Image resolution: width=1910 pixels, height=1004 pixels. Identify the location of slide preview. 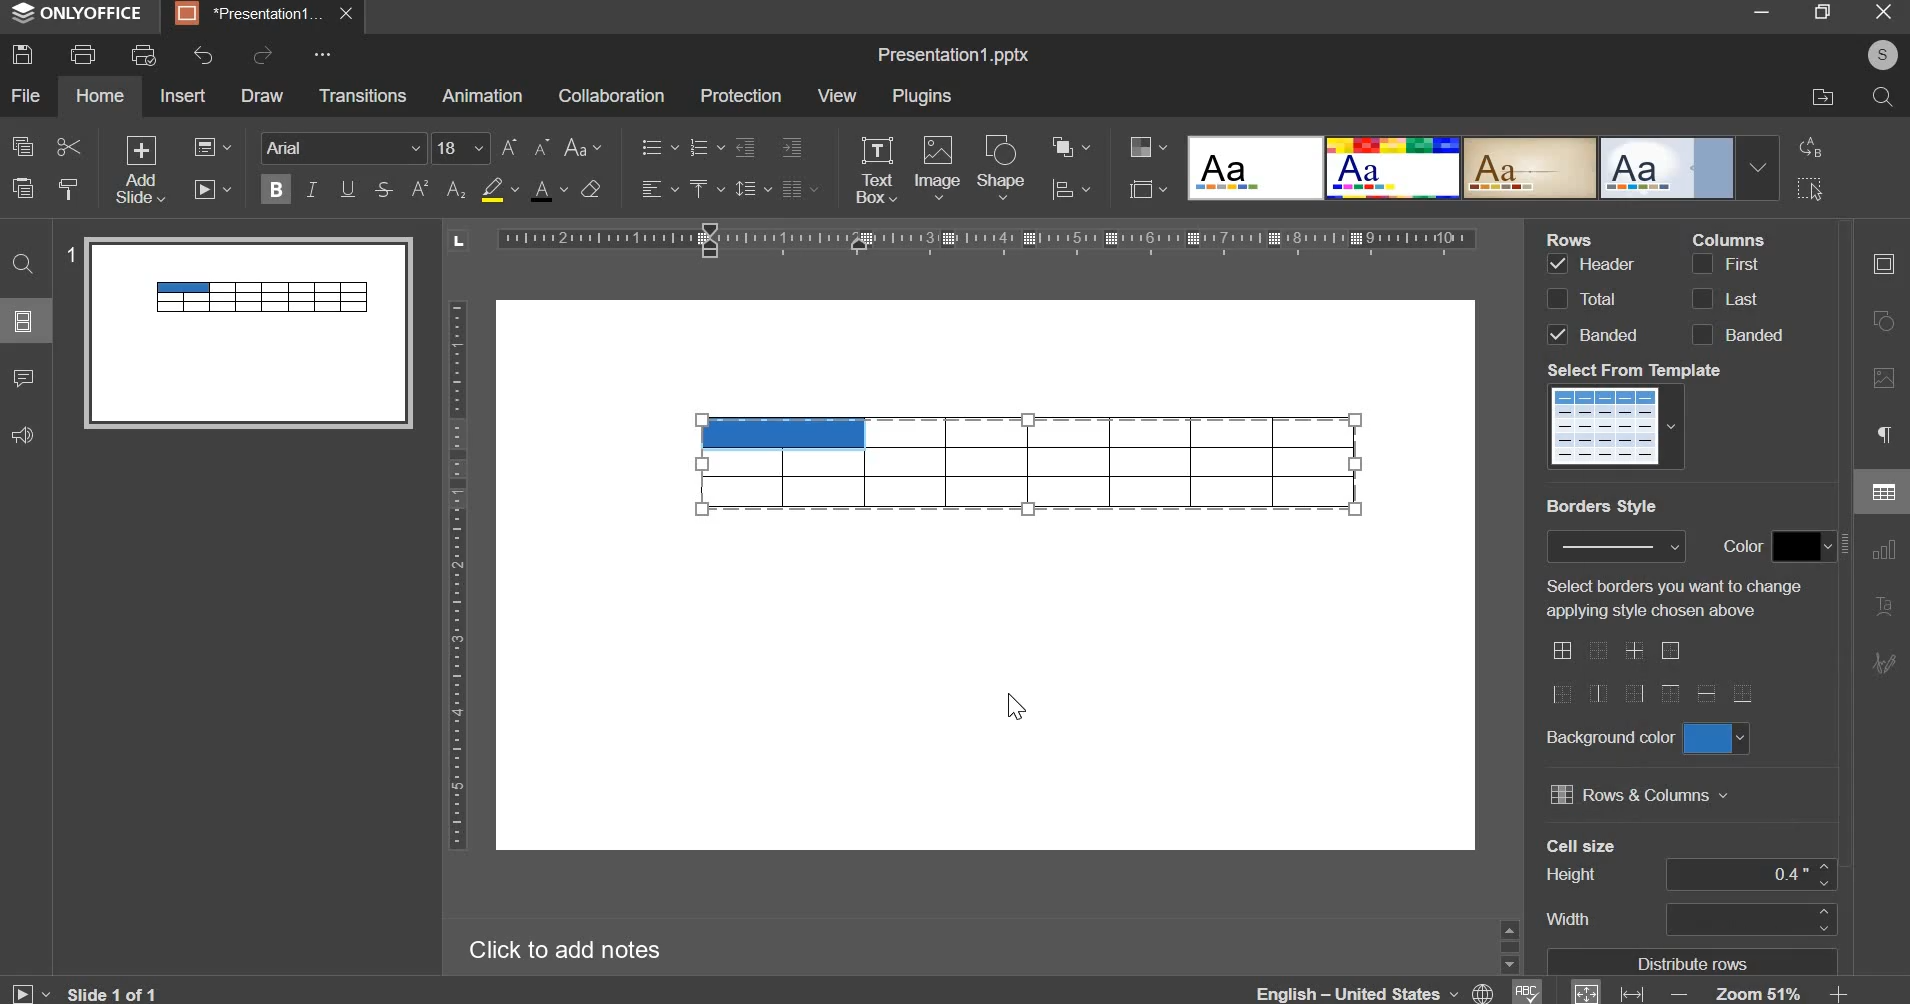
(248, 331).